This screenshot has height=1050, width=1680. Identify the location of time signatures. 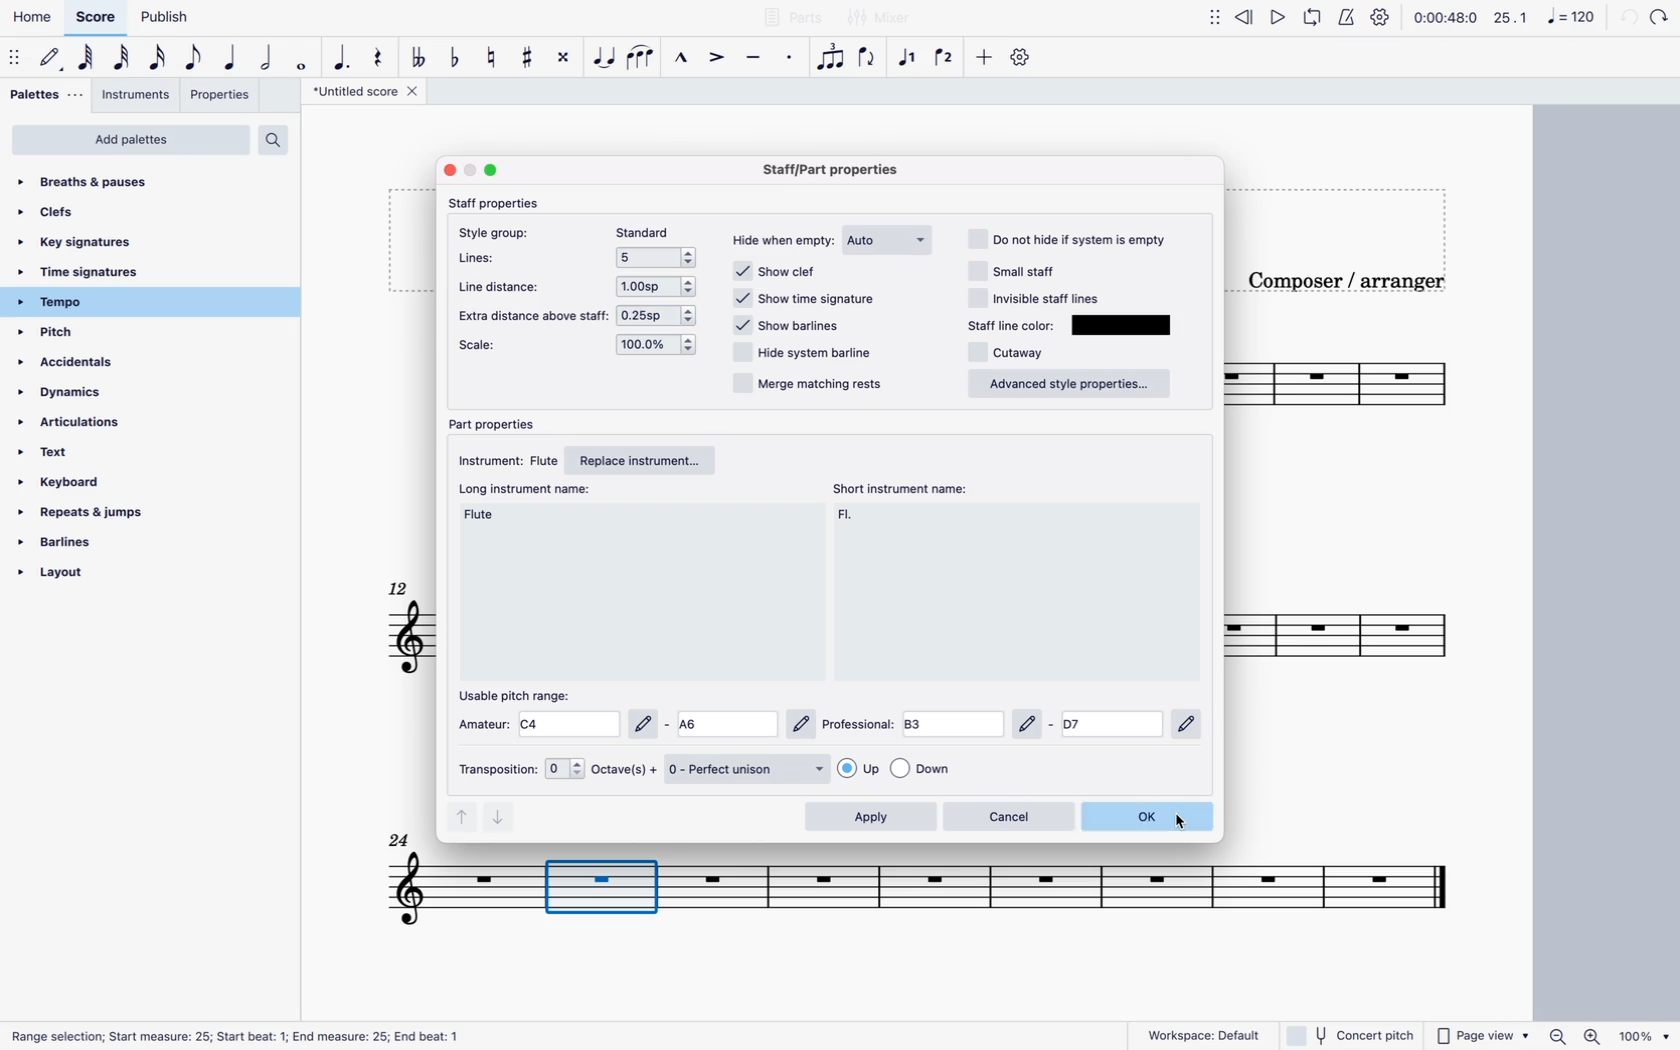
(90, 273).